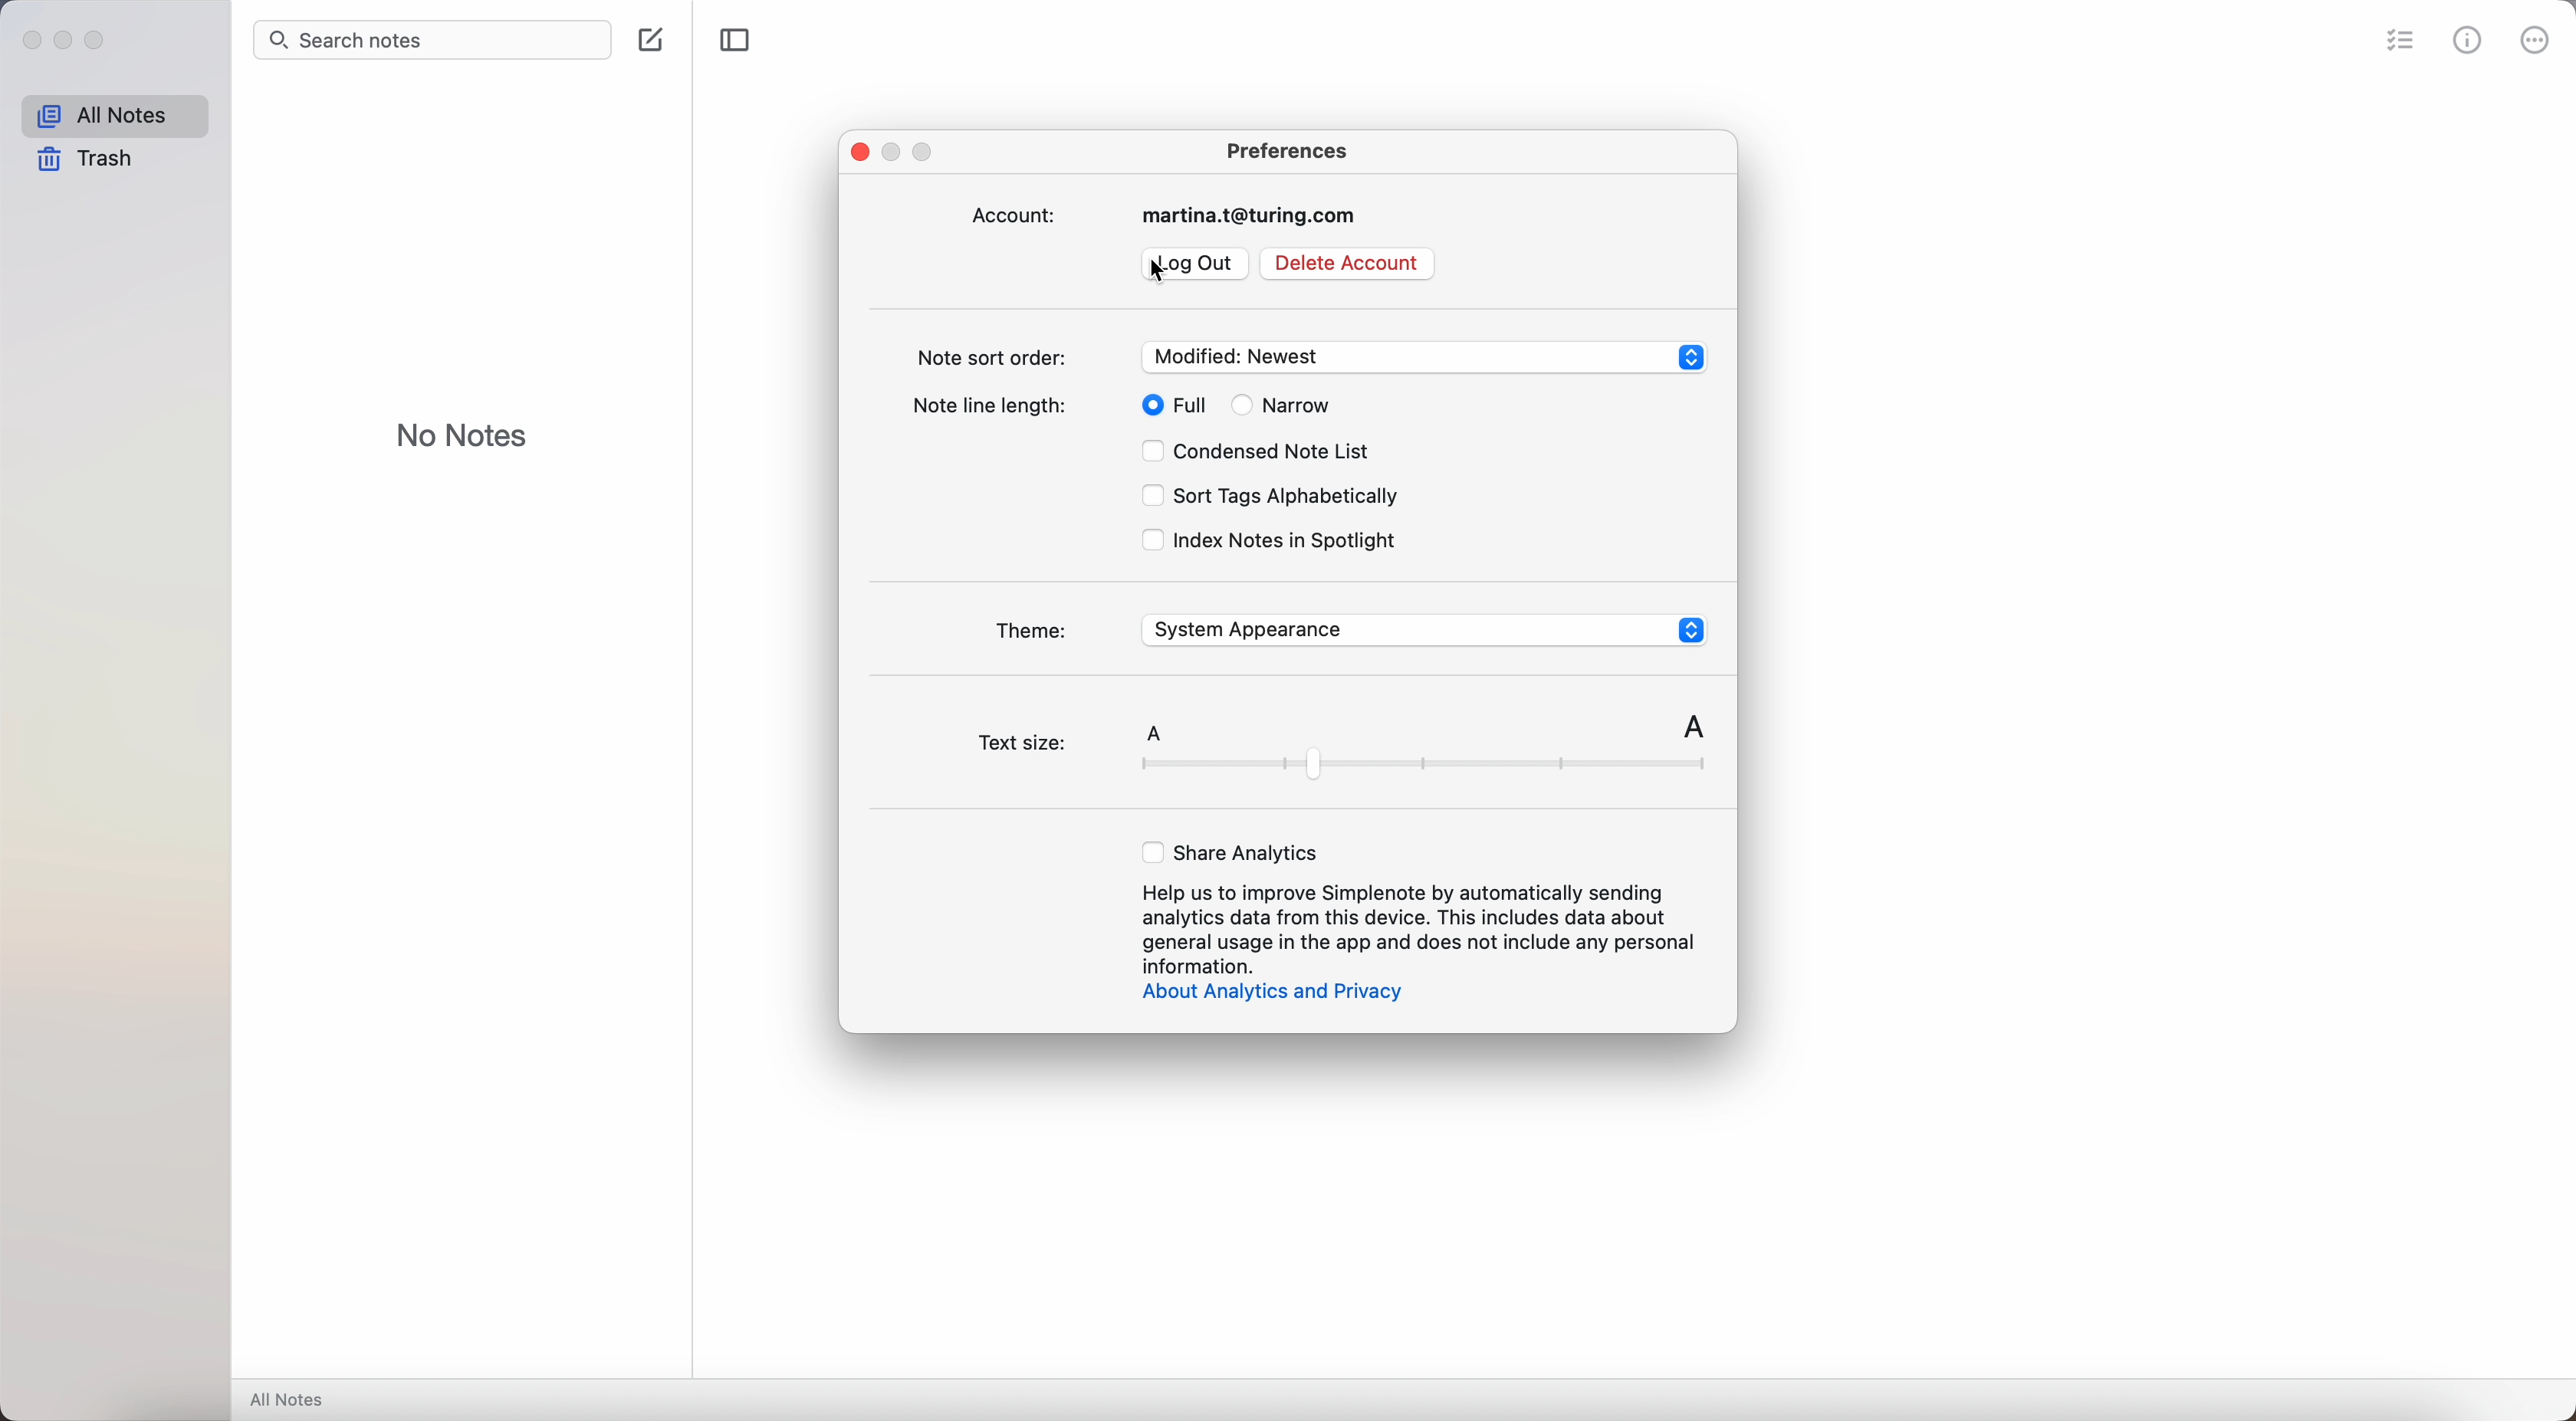 Image resolution: width=2576 pixels, height=1421 pixels. Describe the element at coordinates (1141, 495) in the screenshot. I see `checkbox` at that location.